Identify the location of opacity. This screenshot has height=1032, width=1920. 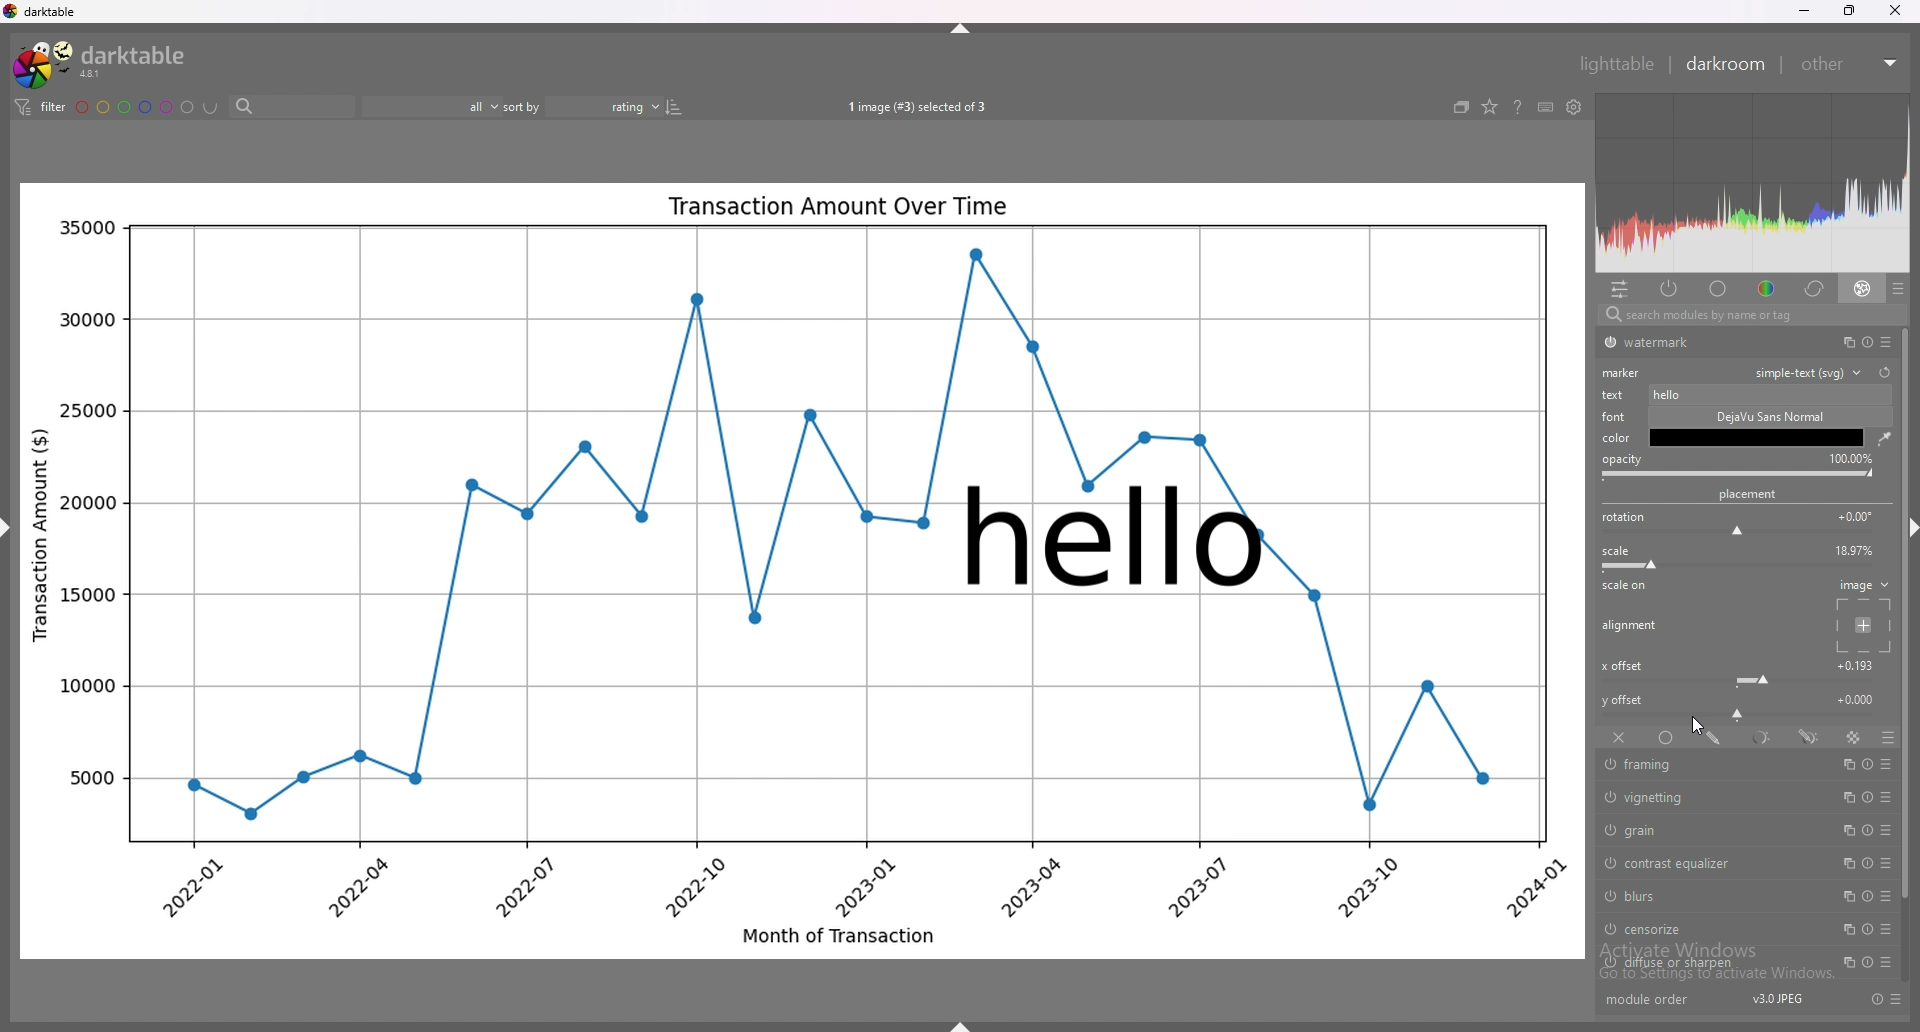
(1622, 460).